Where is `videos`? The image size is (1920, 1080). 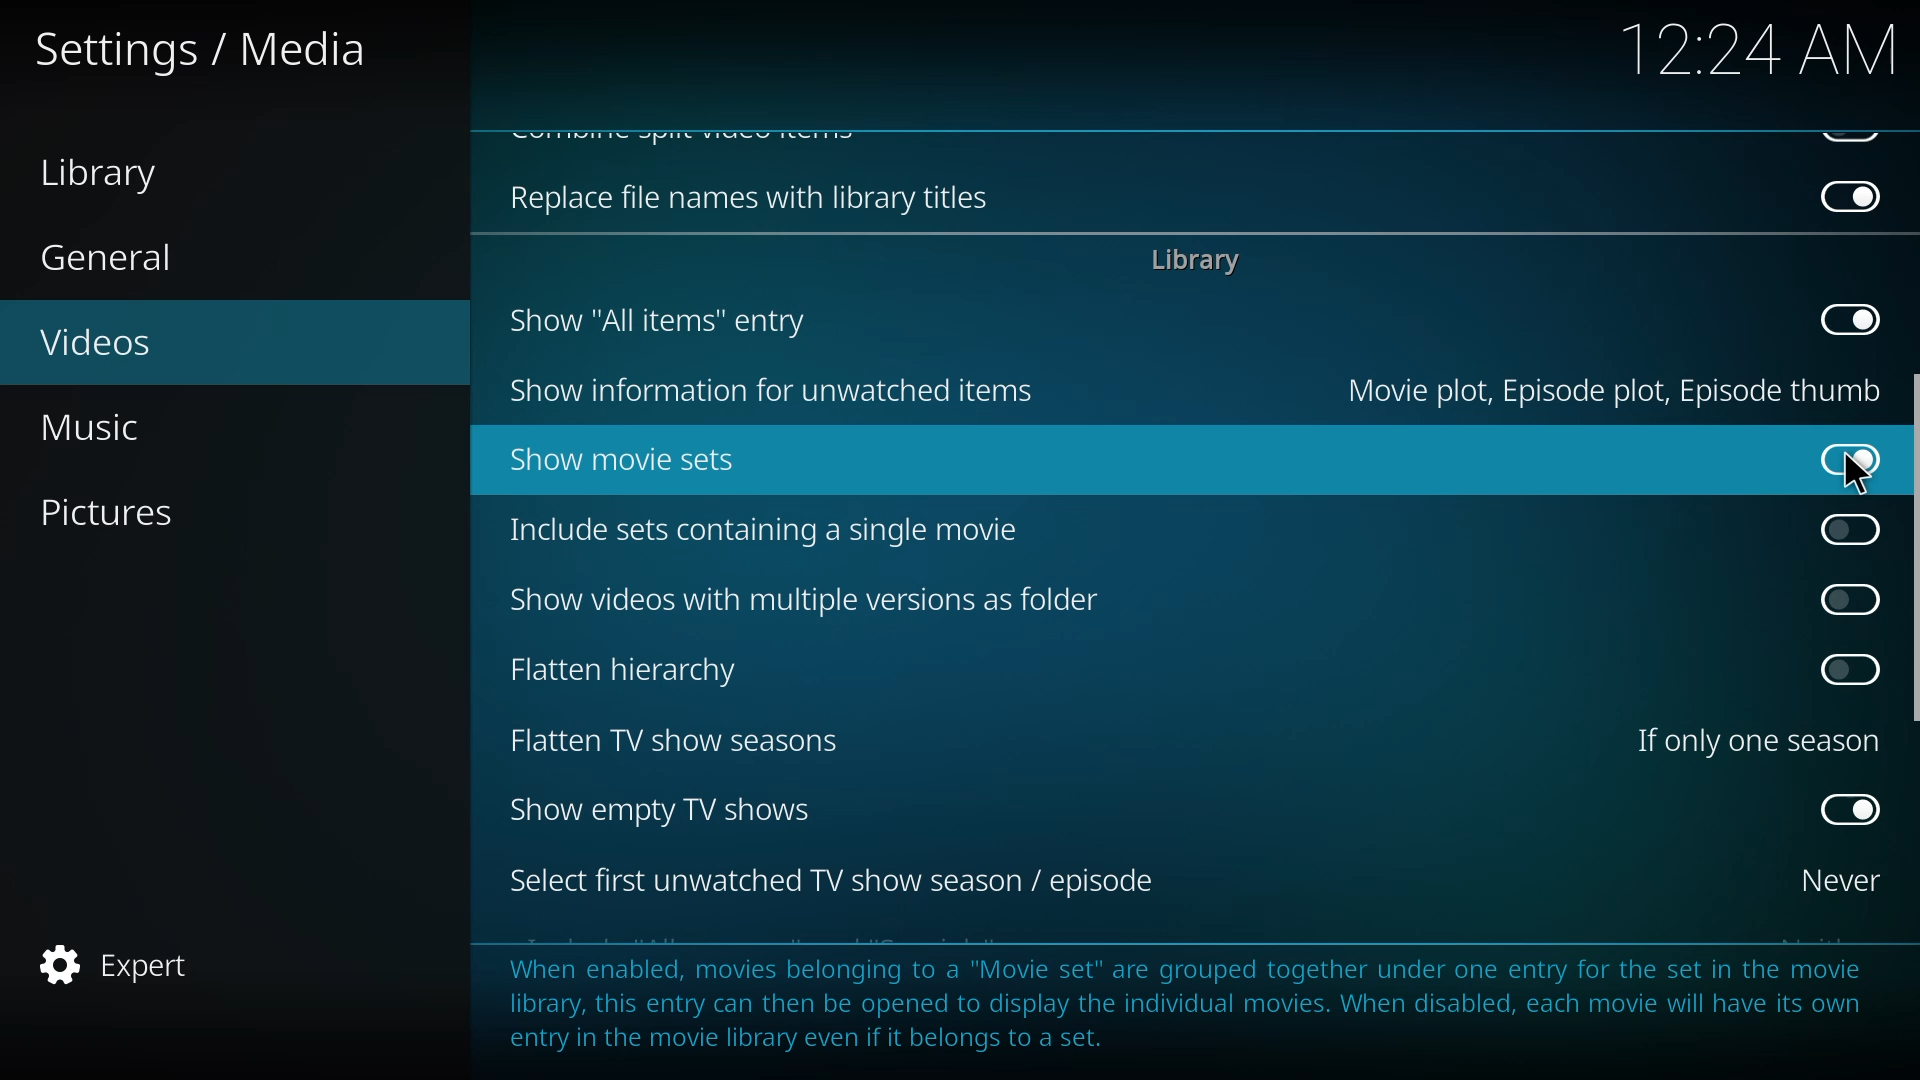 videos is located at coordinates (97, 343).